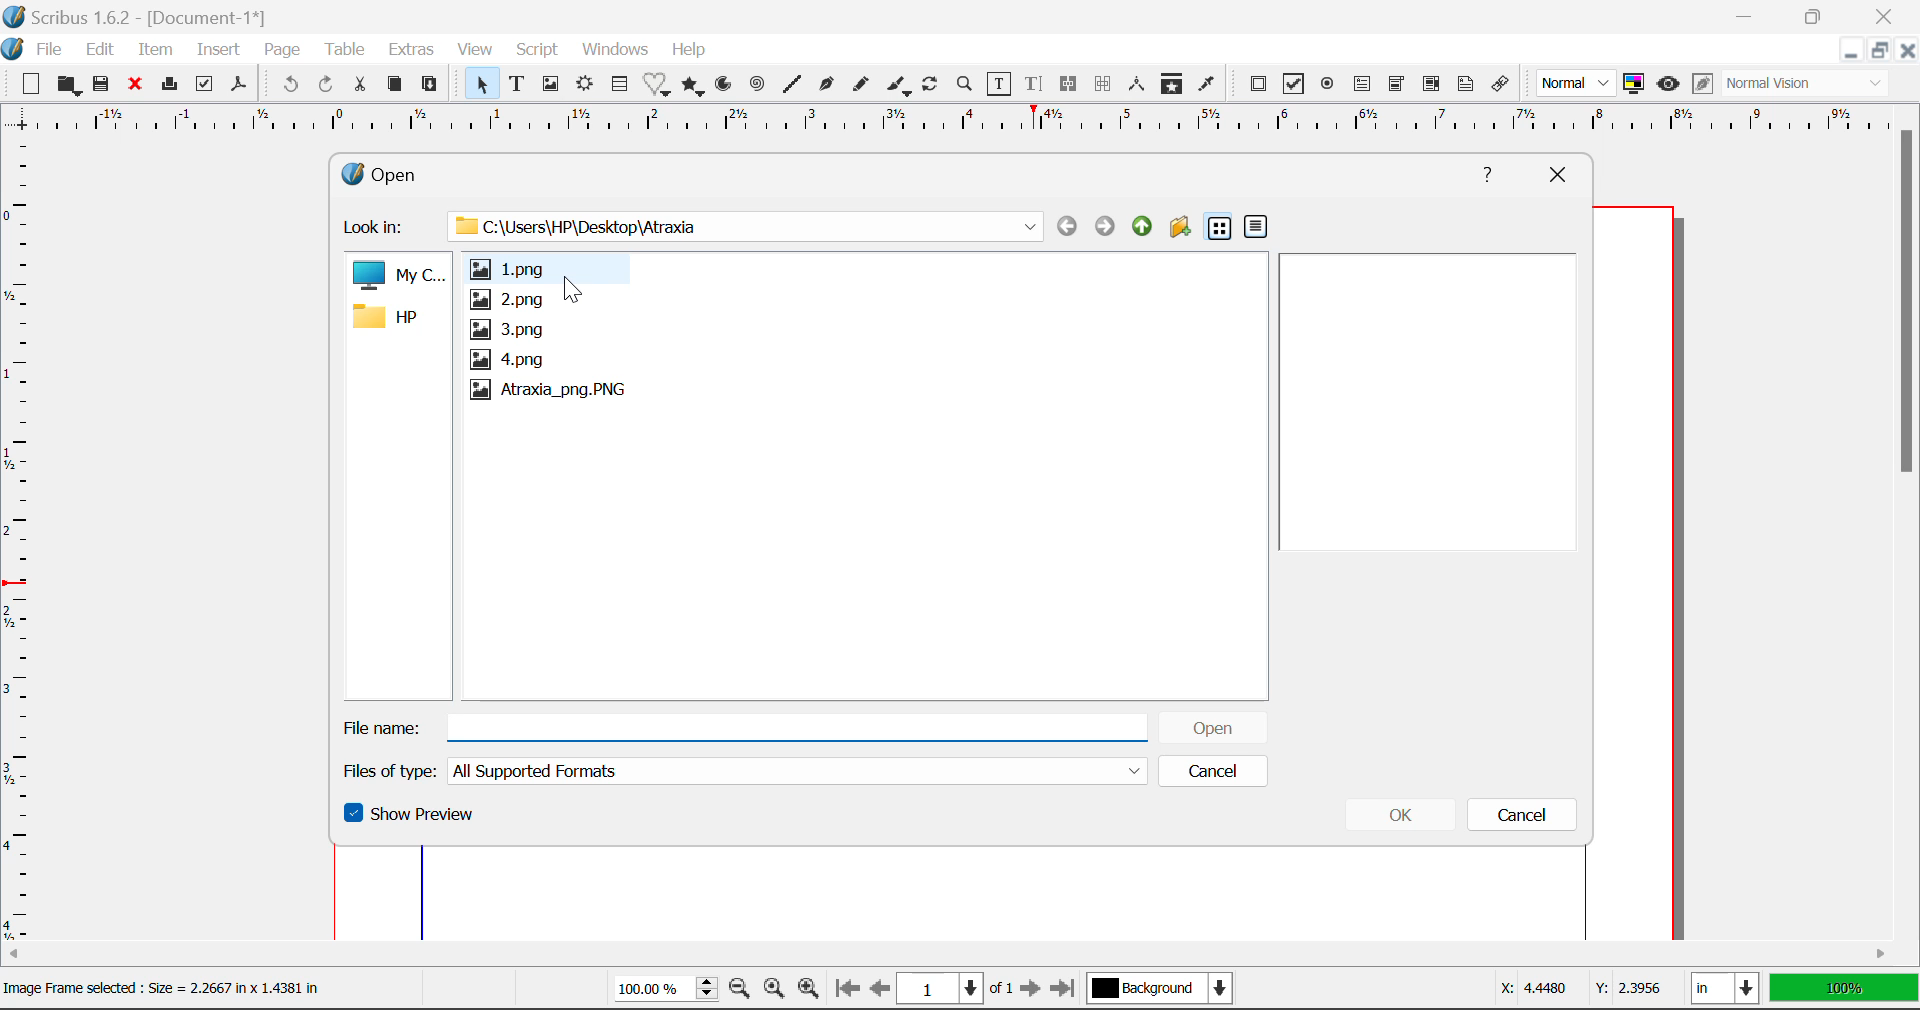  Describe the element at coordinates (216, 50) in the screenshot. I see `Insert` at that location.